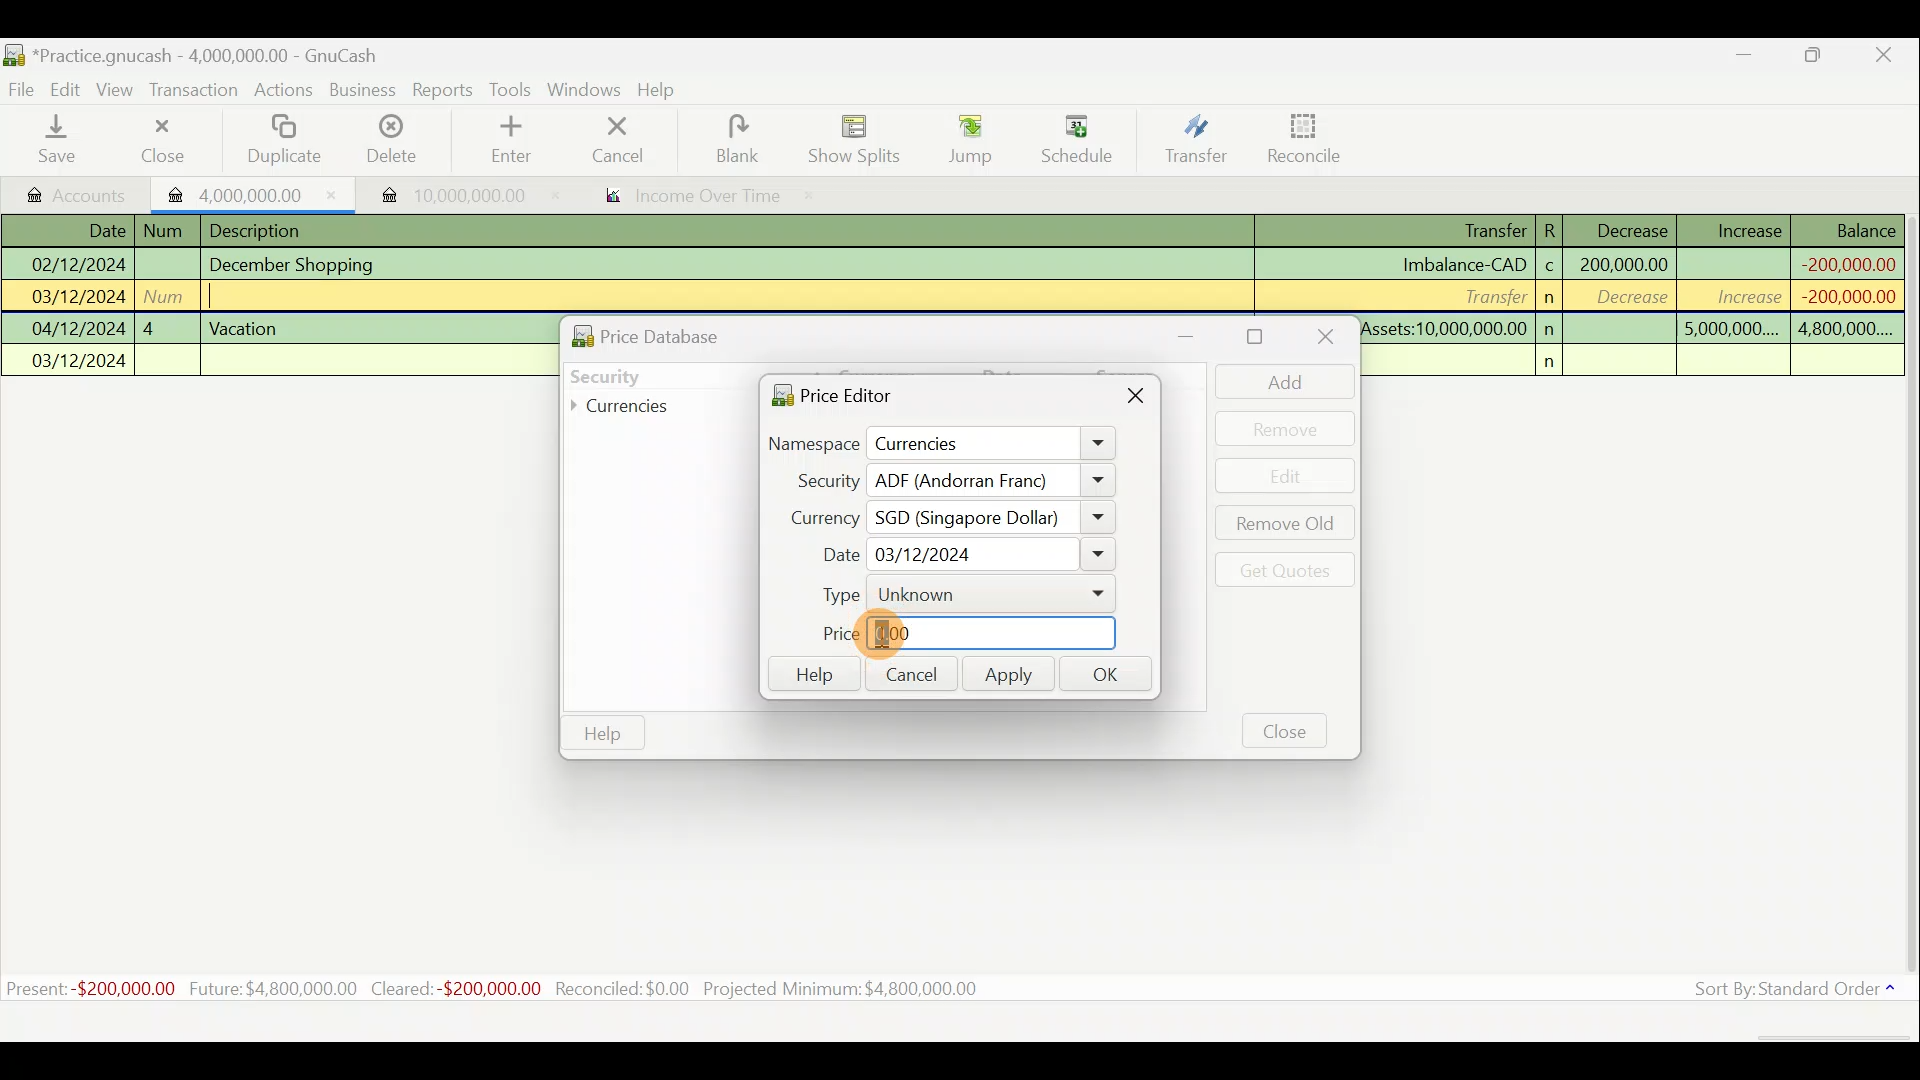  I want to click on Remove, so click(1285, 428).